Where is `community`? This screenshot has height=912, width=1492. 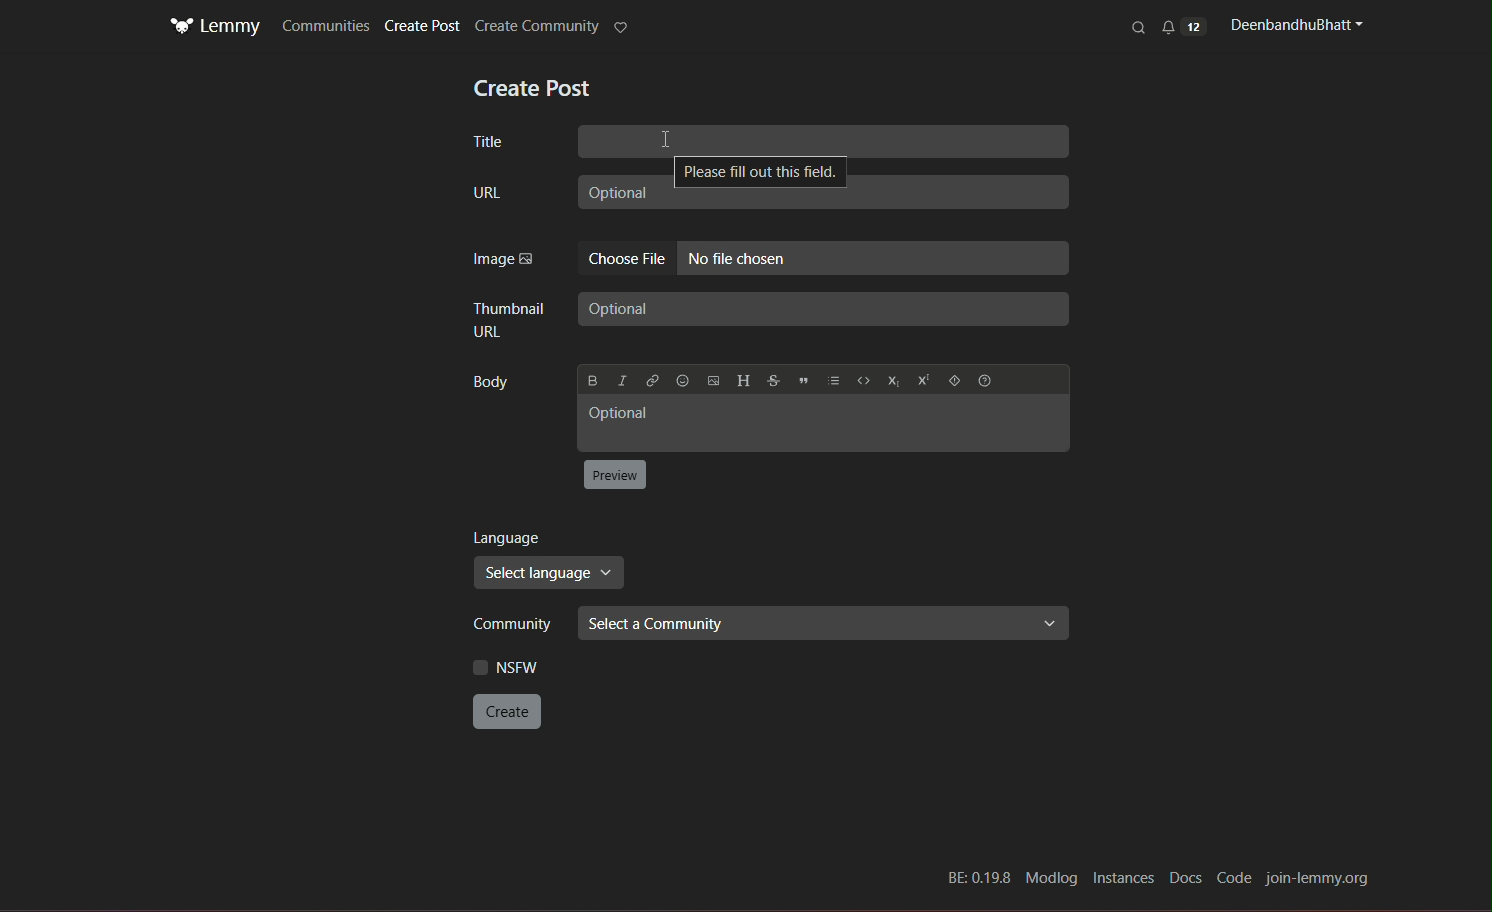 community is located at coordinates (515, 625).